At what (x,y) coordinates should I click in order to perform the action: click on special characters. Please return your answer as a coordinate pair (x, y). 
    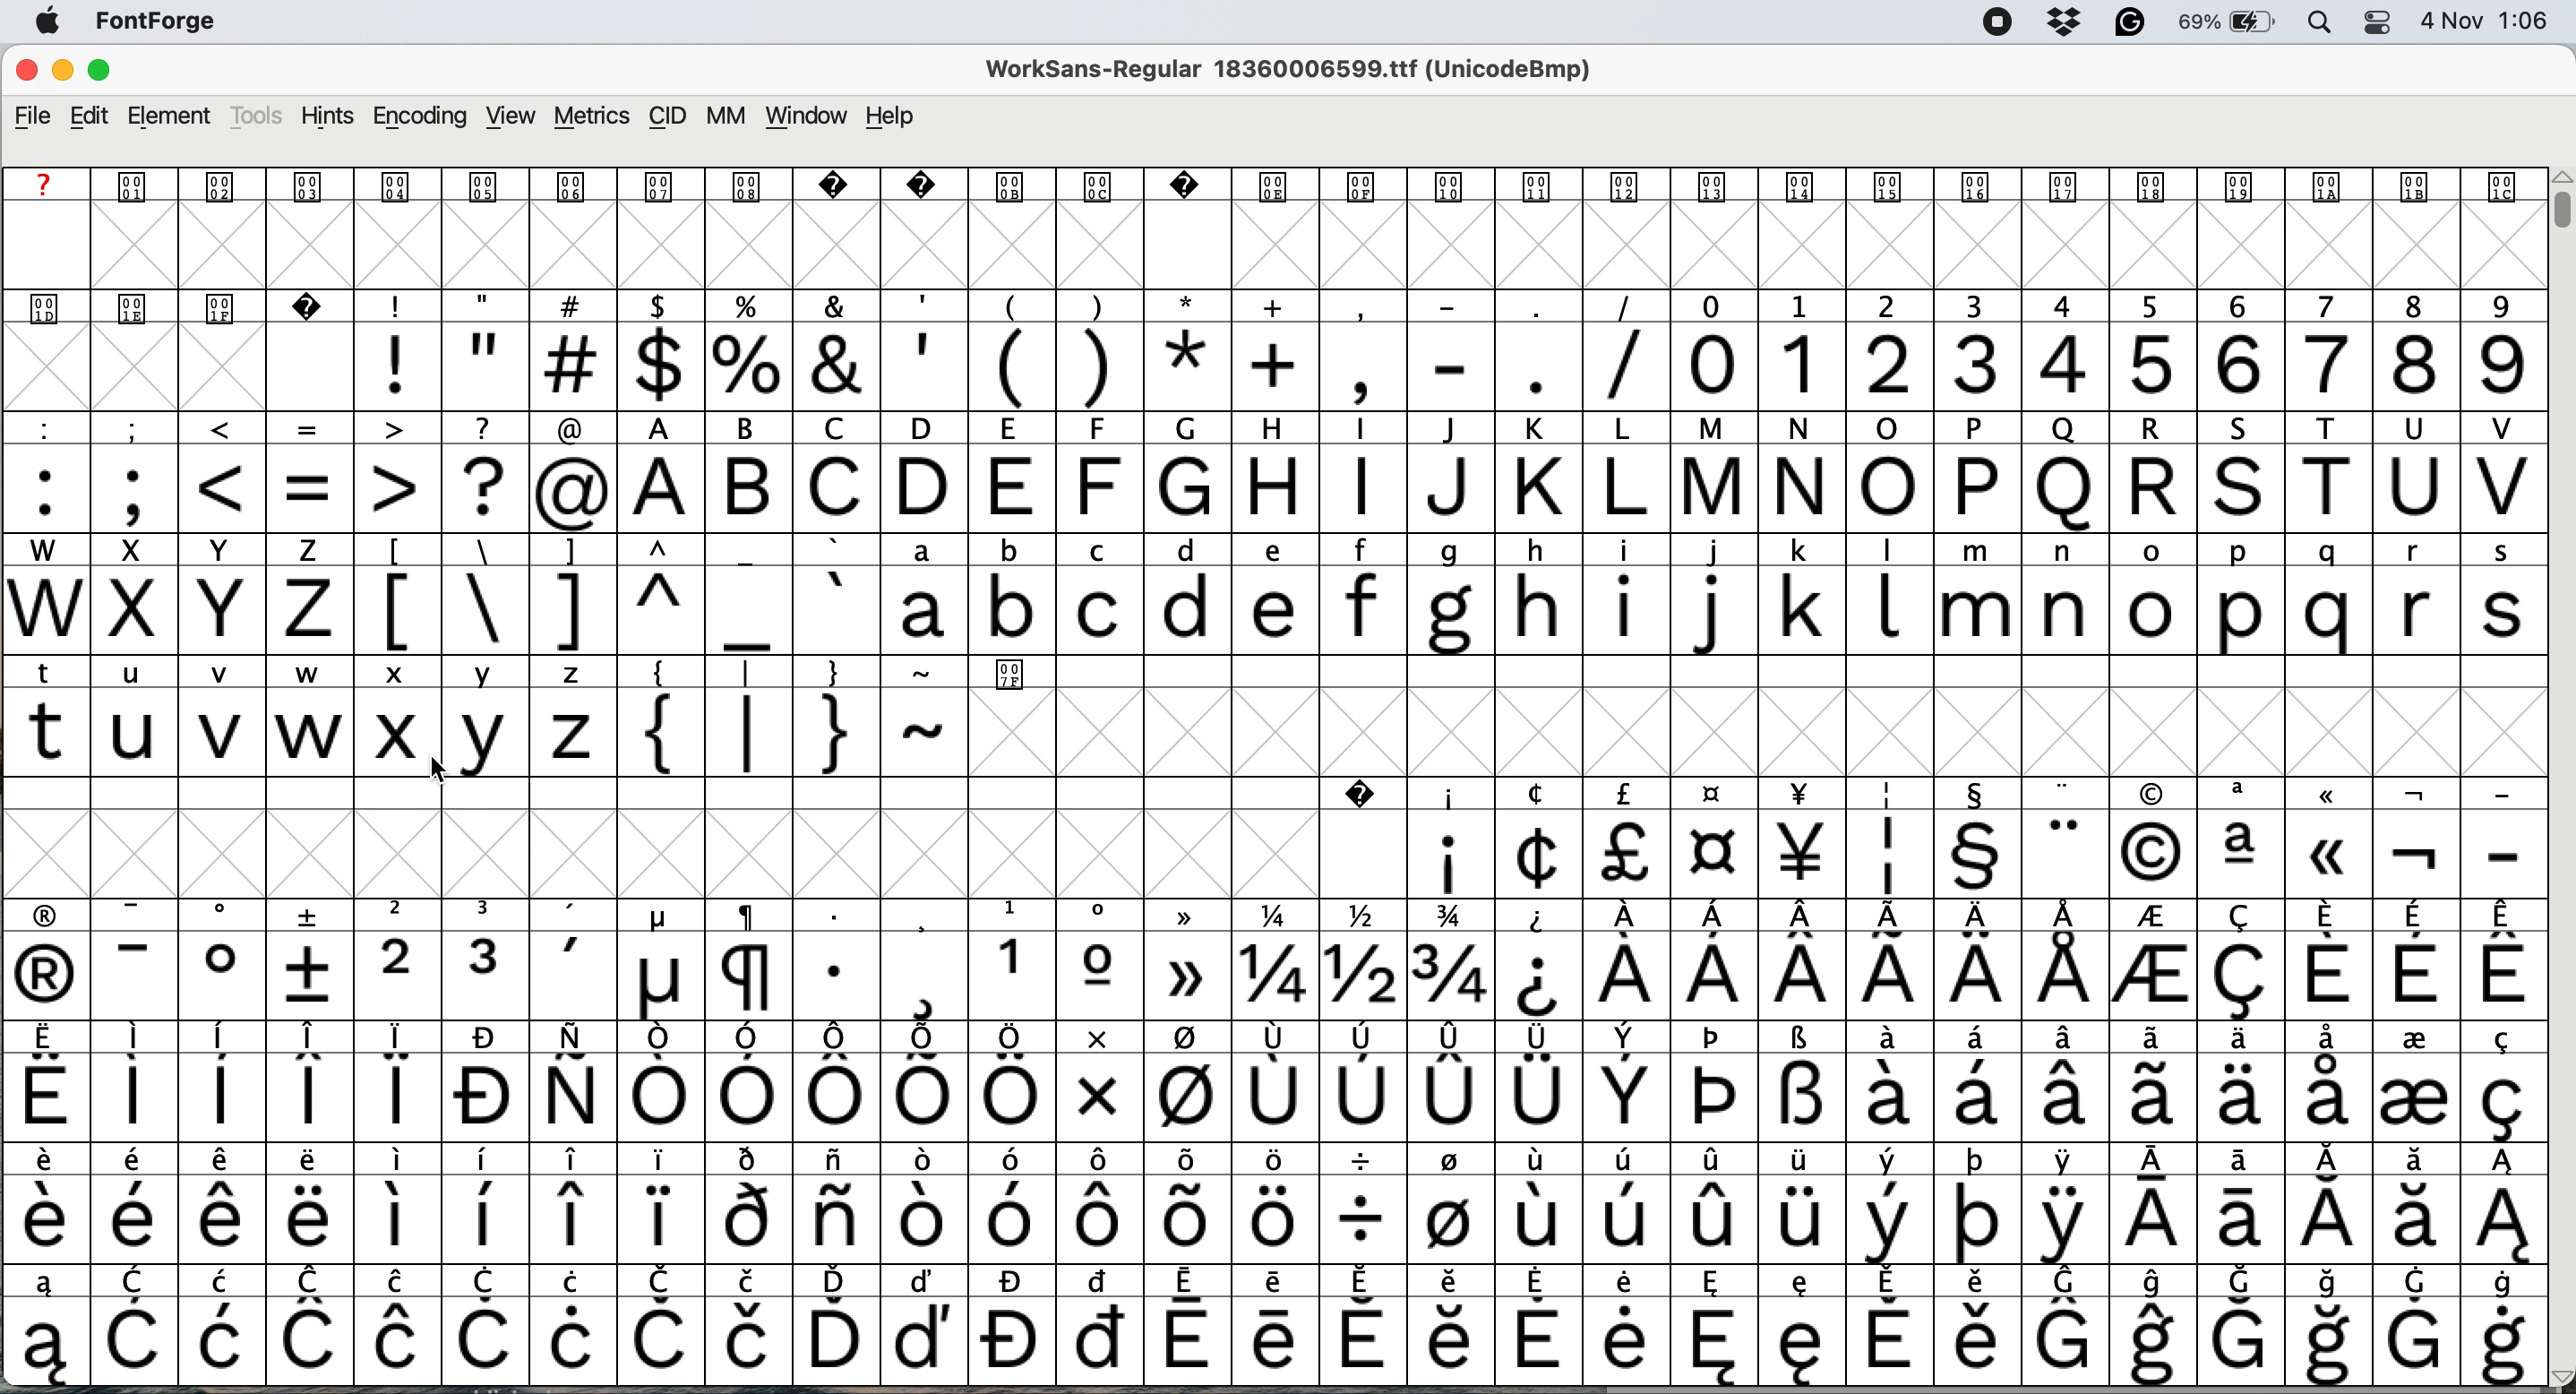
    Looking at the image, I should click on (1270, 977).